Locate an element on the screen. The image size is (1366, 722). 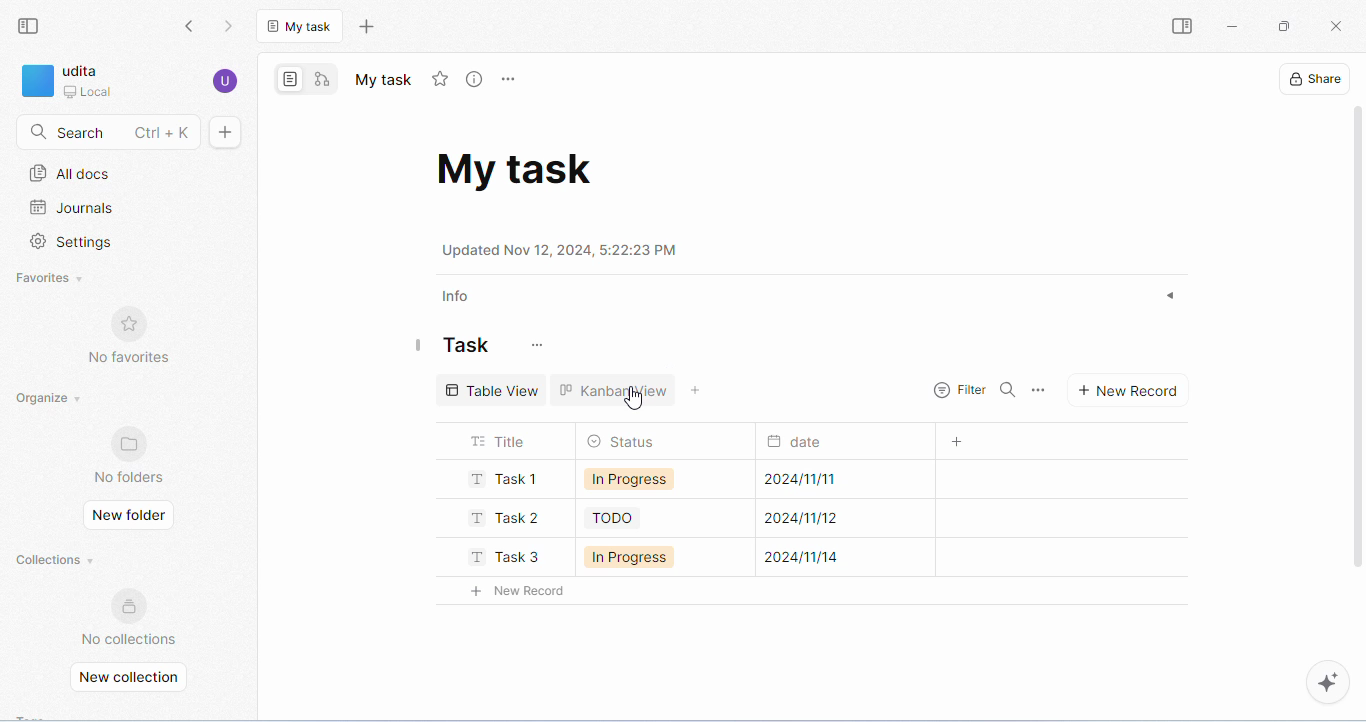
in progress is located at coordinates (634, 480).